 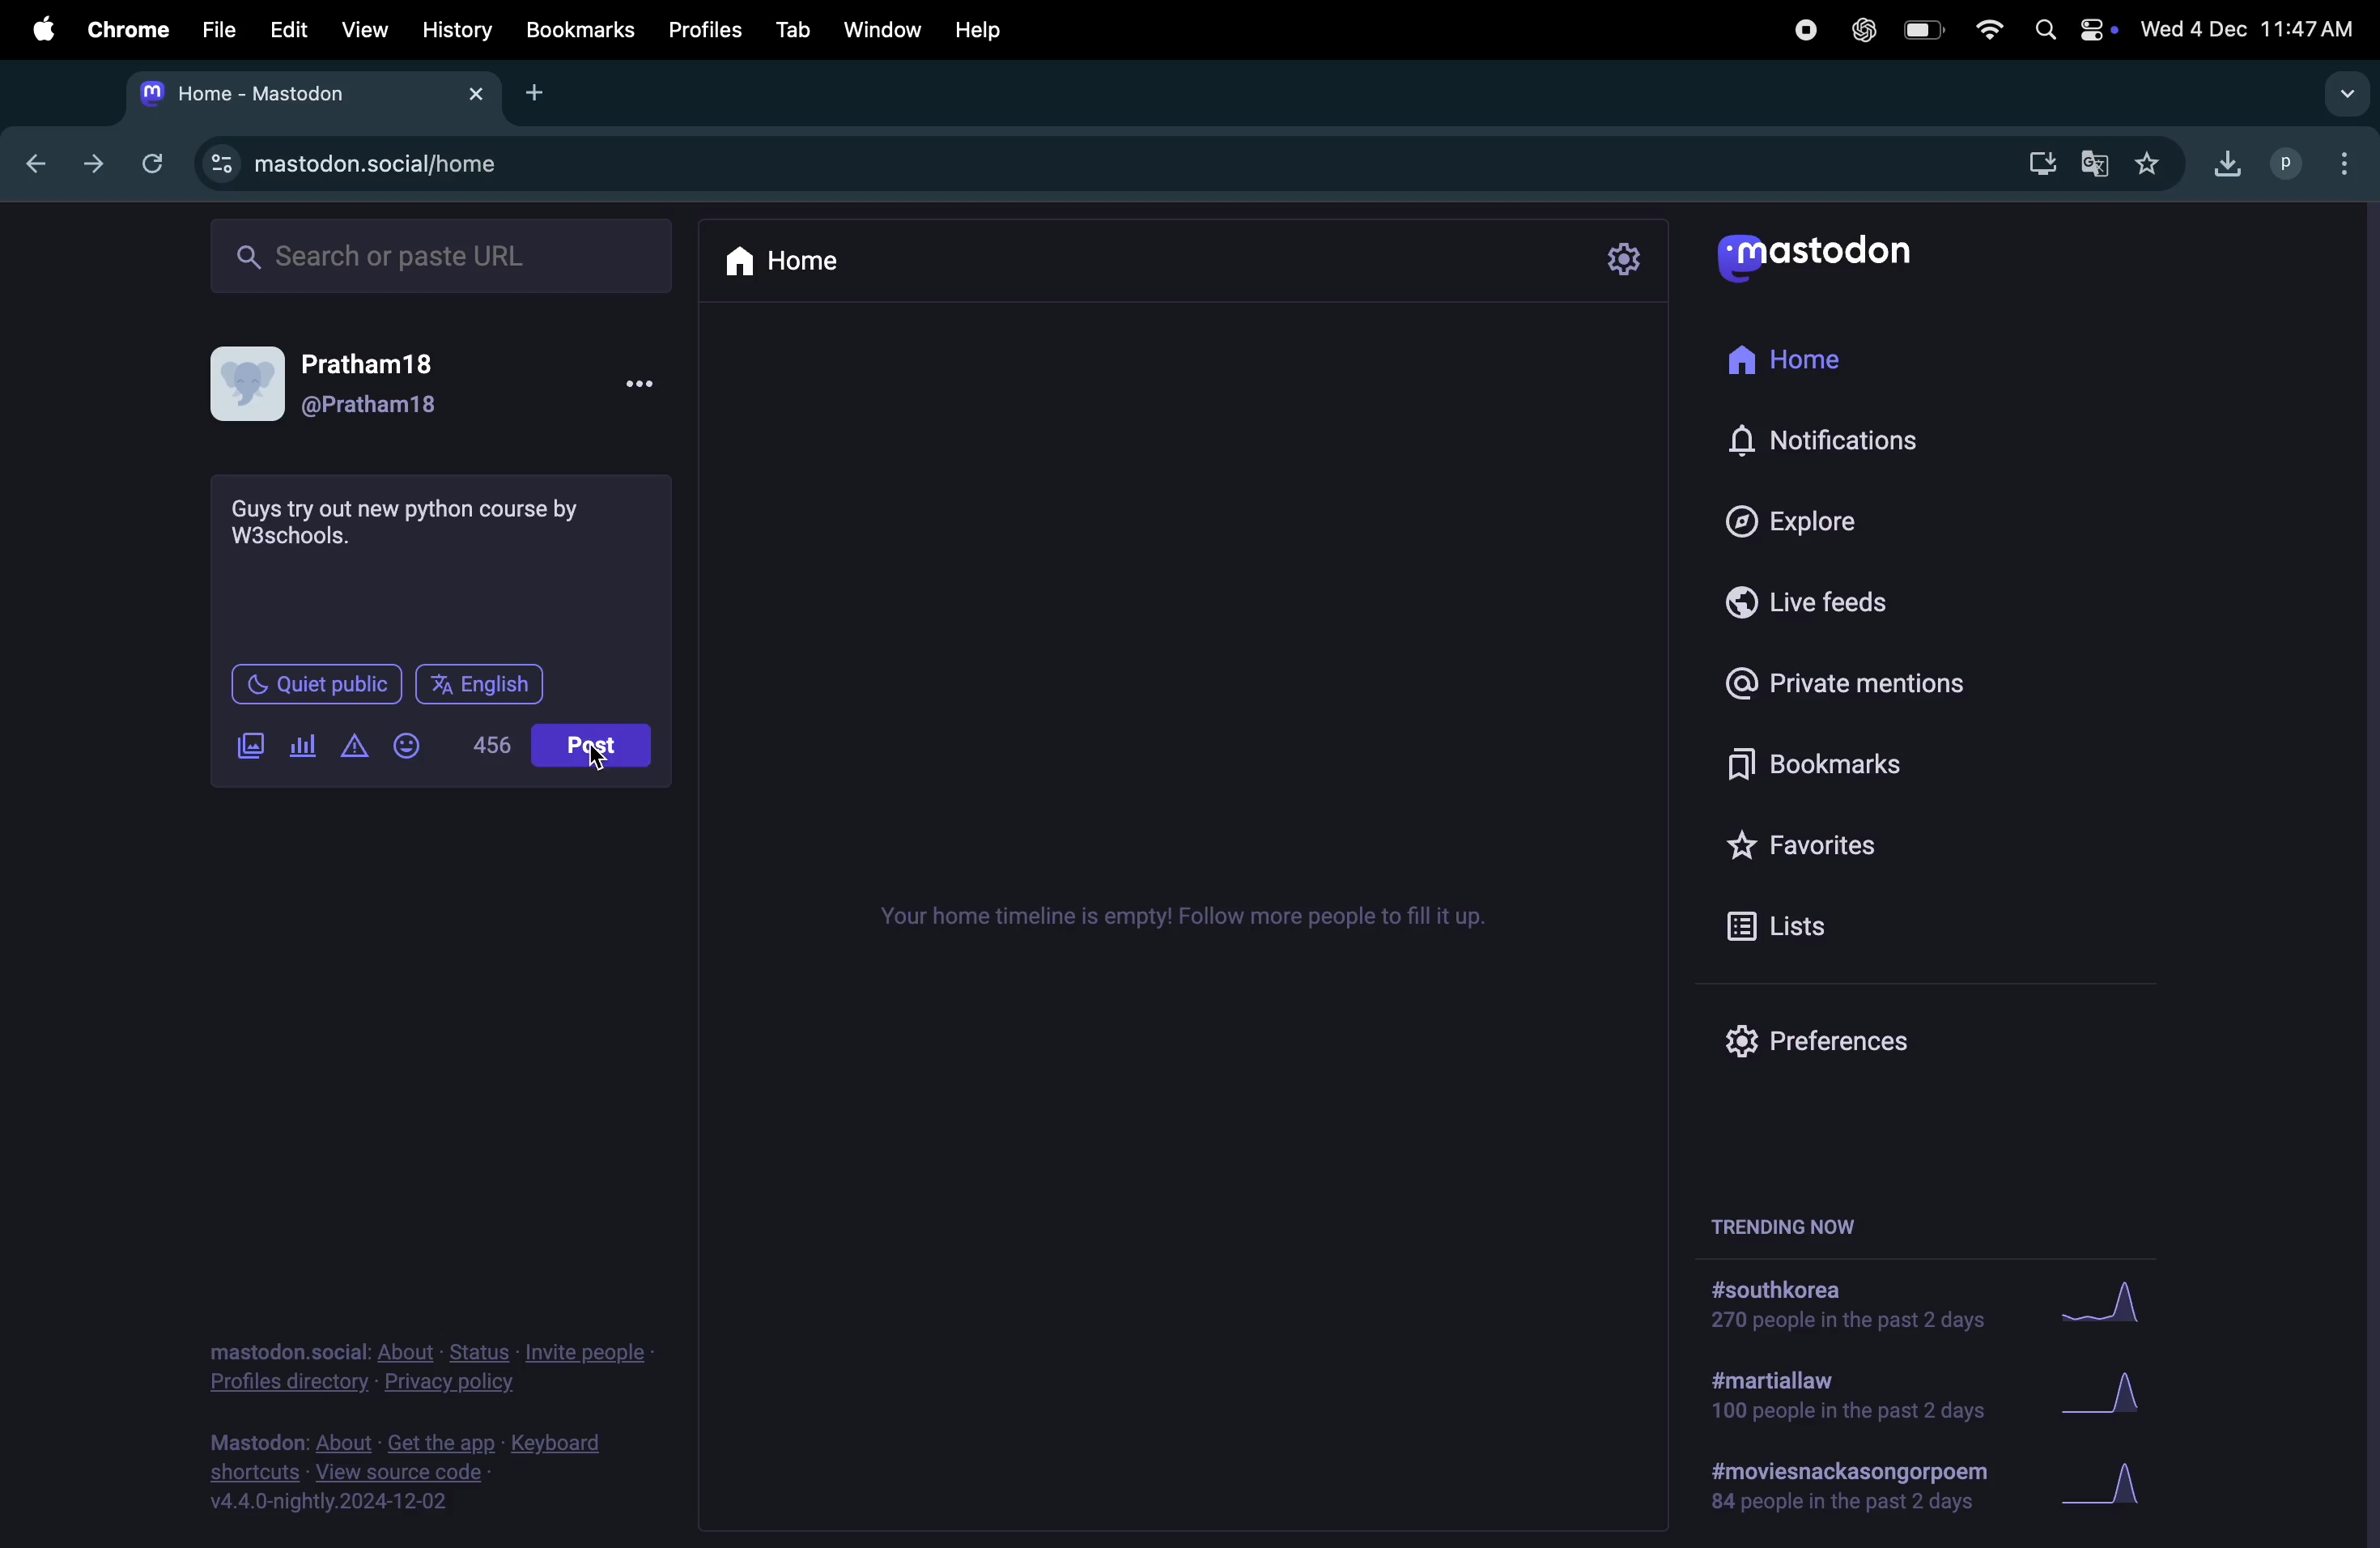 I want to click on favourites, so click(x=2163, y=161).